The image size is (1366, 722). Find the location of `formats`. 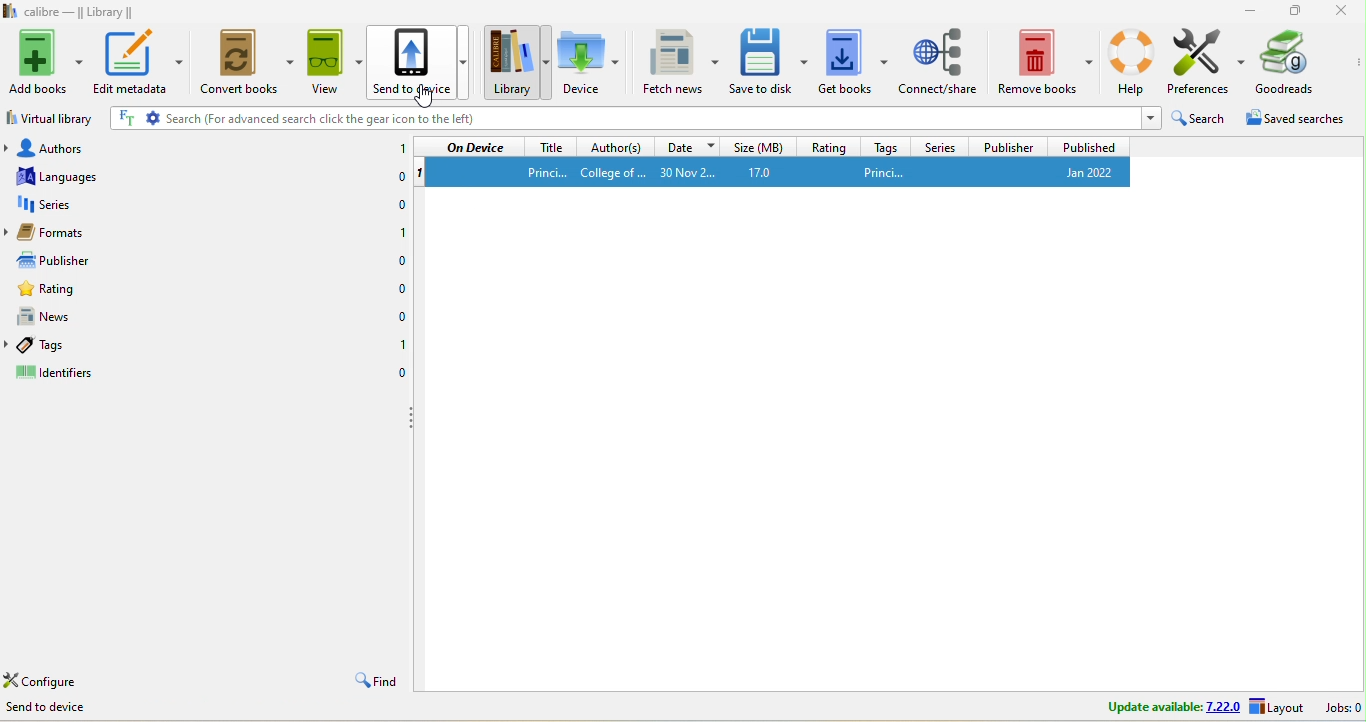

formats is located at coordinates (170, 234).